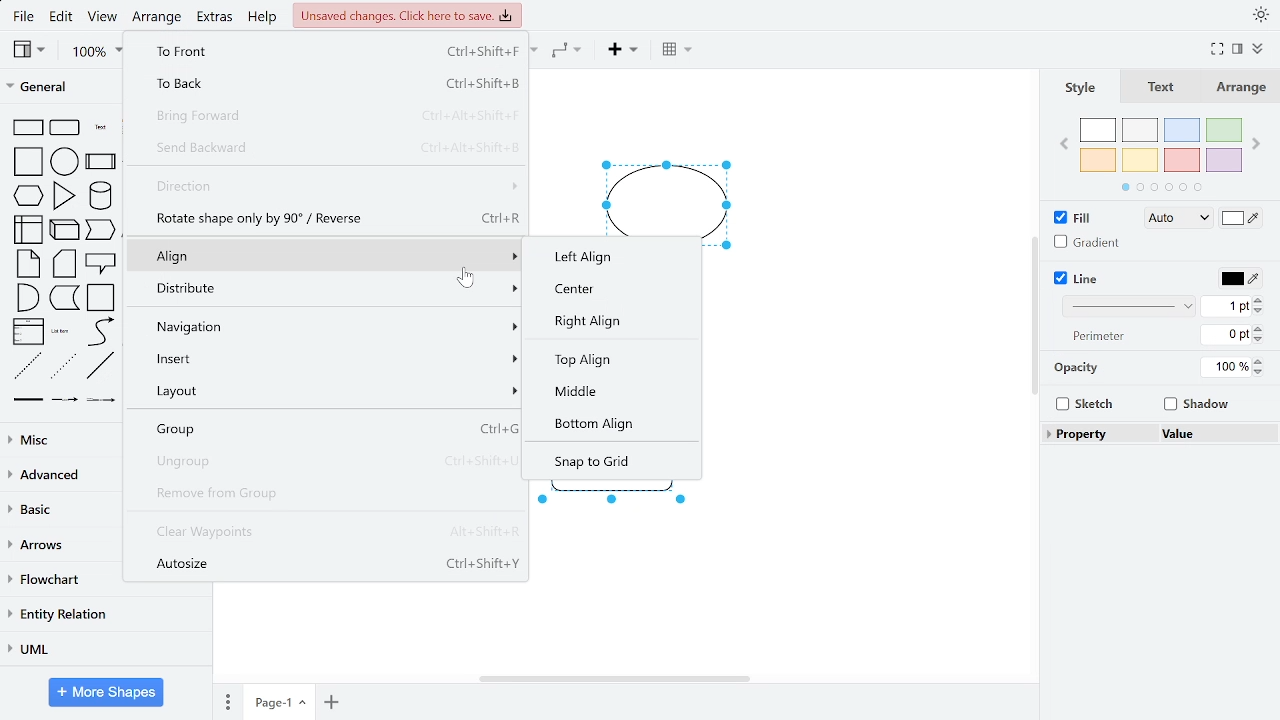 The width and height of the screenshot is (1280, 720). Describe the element at coordinates (101, 366) in the screenshot. I see `line` at that location.